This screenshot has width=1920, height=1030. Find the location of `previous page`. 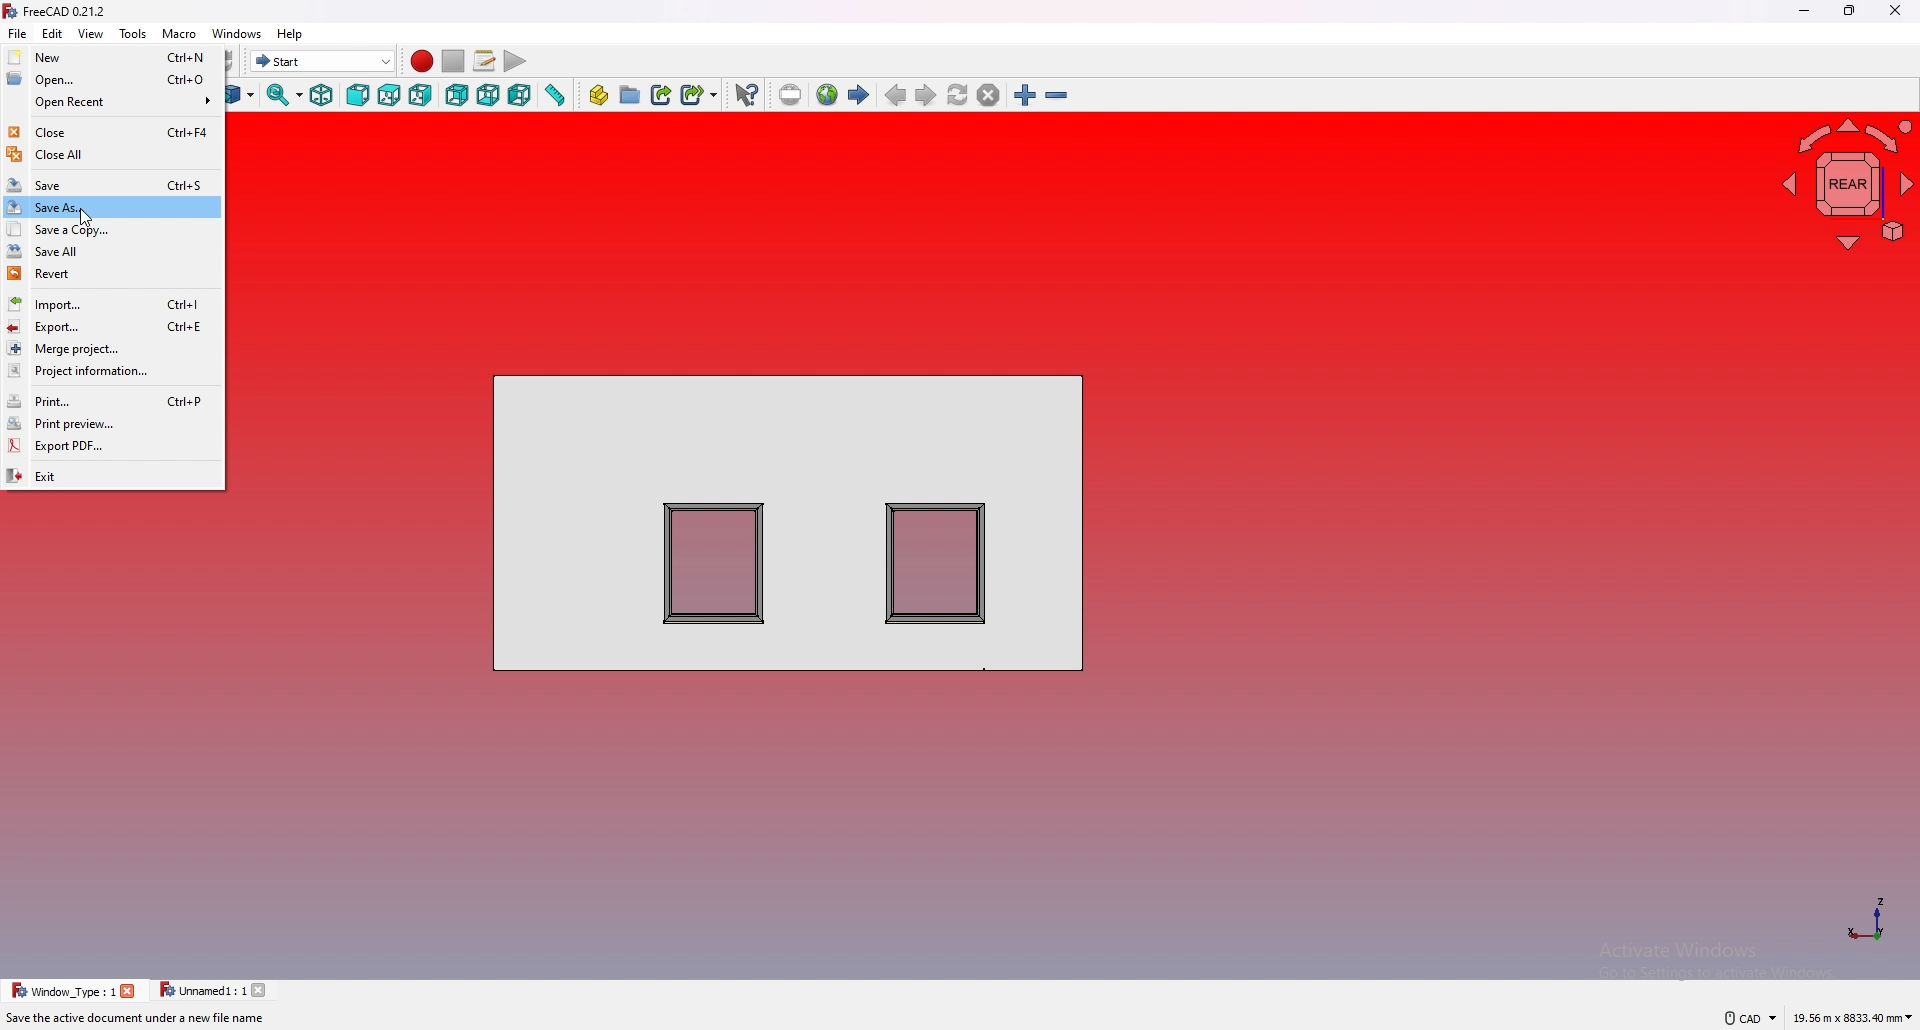

previous page is located at coordinates (895, 95).